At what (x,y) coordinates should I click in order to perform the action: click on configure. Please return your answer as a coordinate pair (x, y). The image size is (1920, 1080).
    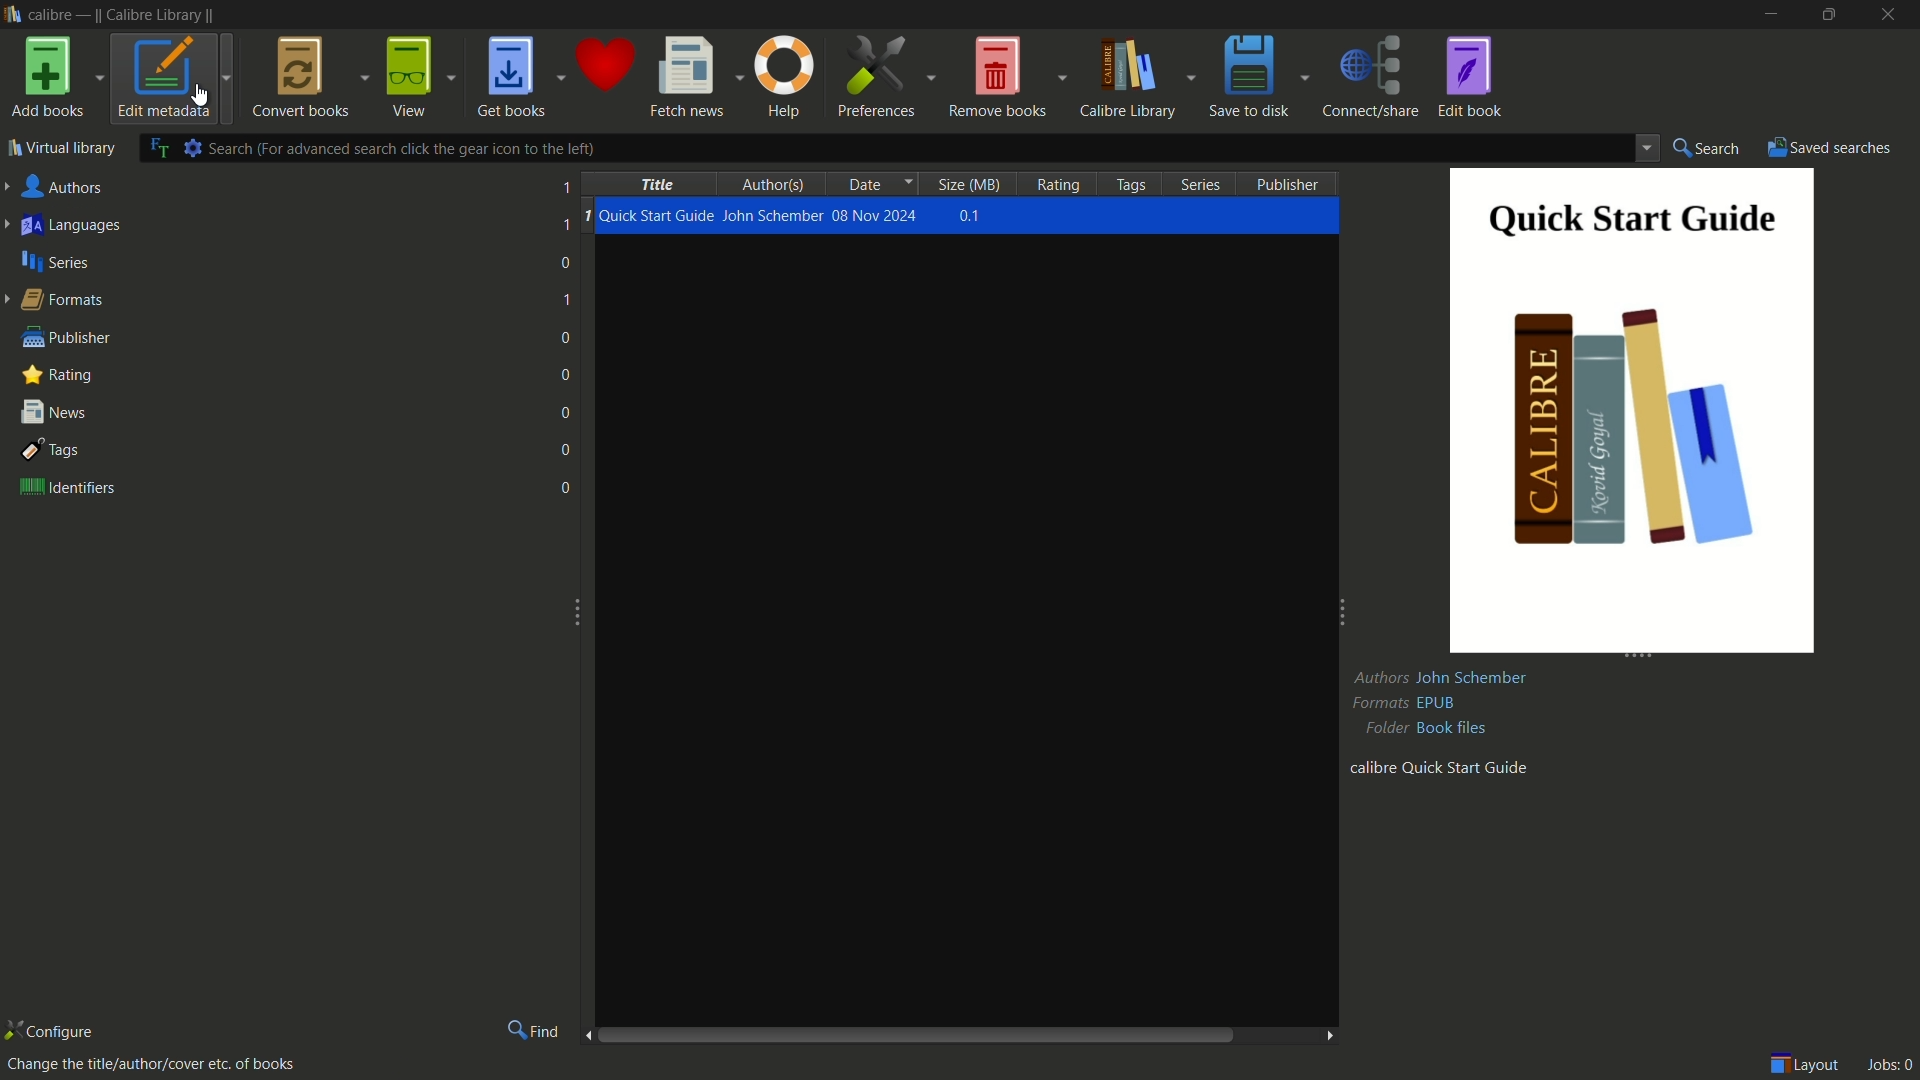
    Looking at the image, I should click on (56, 1027).